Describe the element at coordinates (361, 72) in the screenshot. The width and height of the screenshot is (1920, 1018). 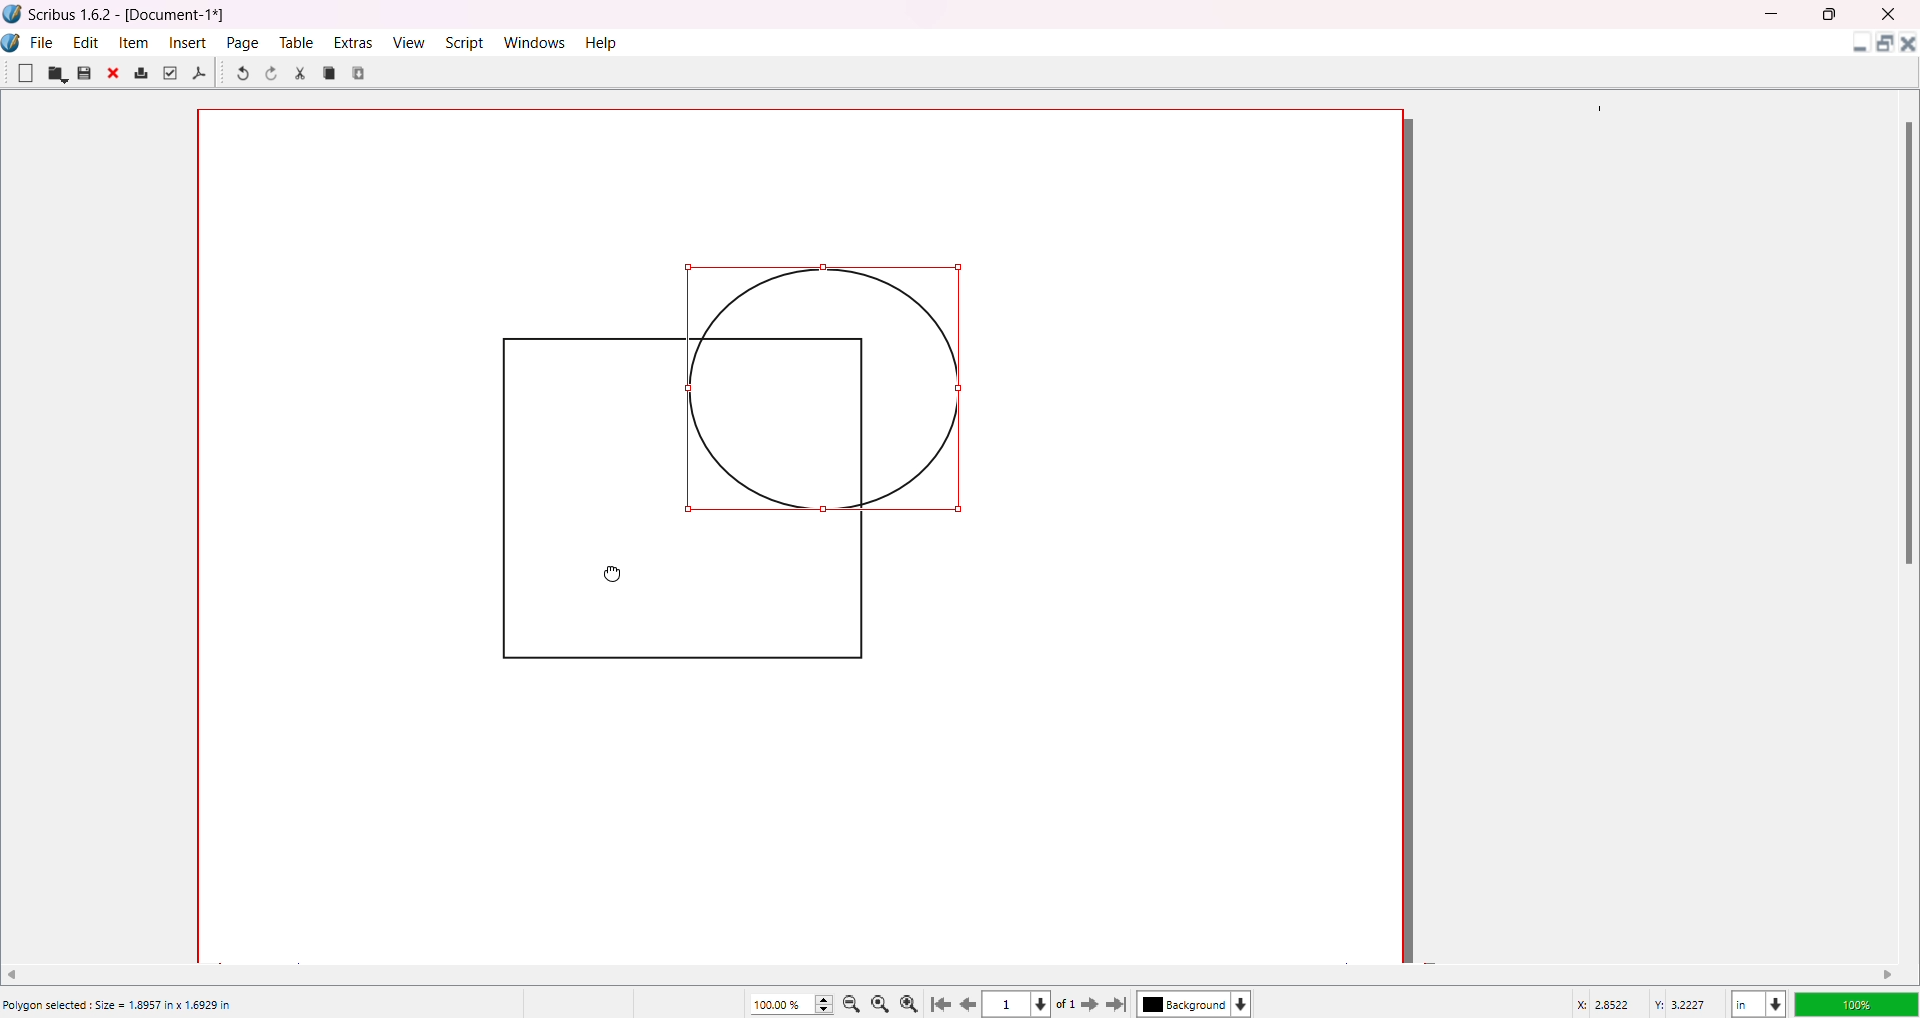
I see `Paste` at that location.